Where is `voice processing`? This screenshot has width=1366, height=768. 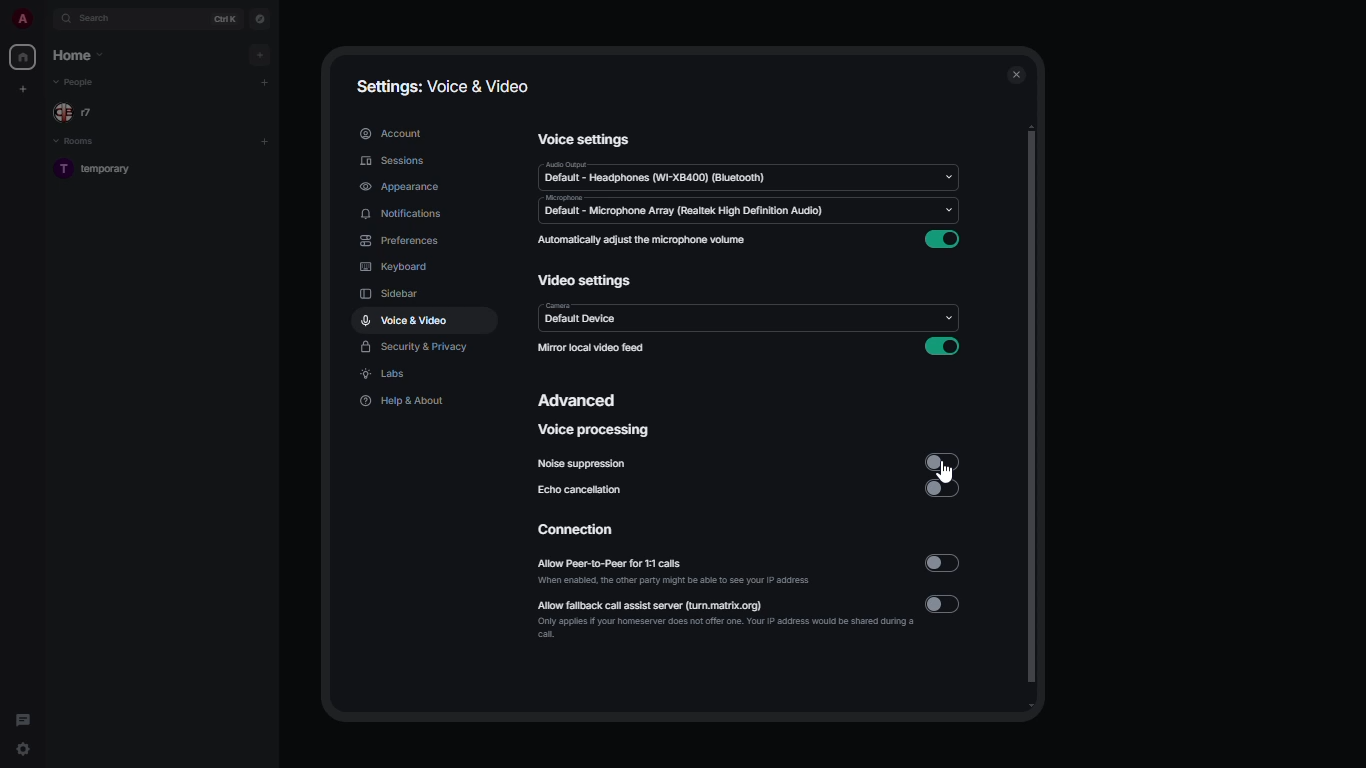 voice processing is located at coordinates (591, 431).